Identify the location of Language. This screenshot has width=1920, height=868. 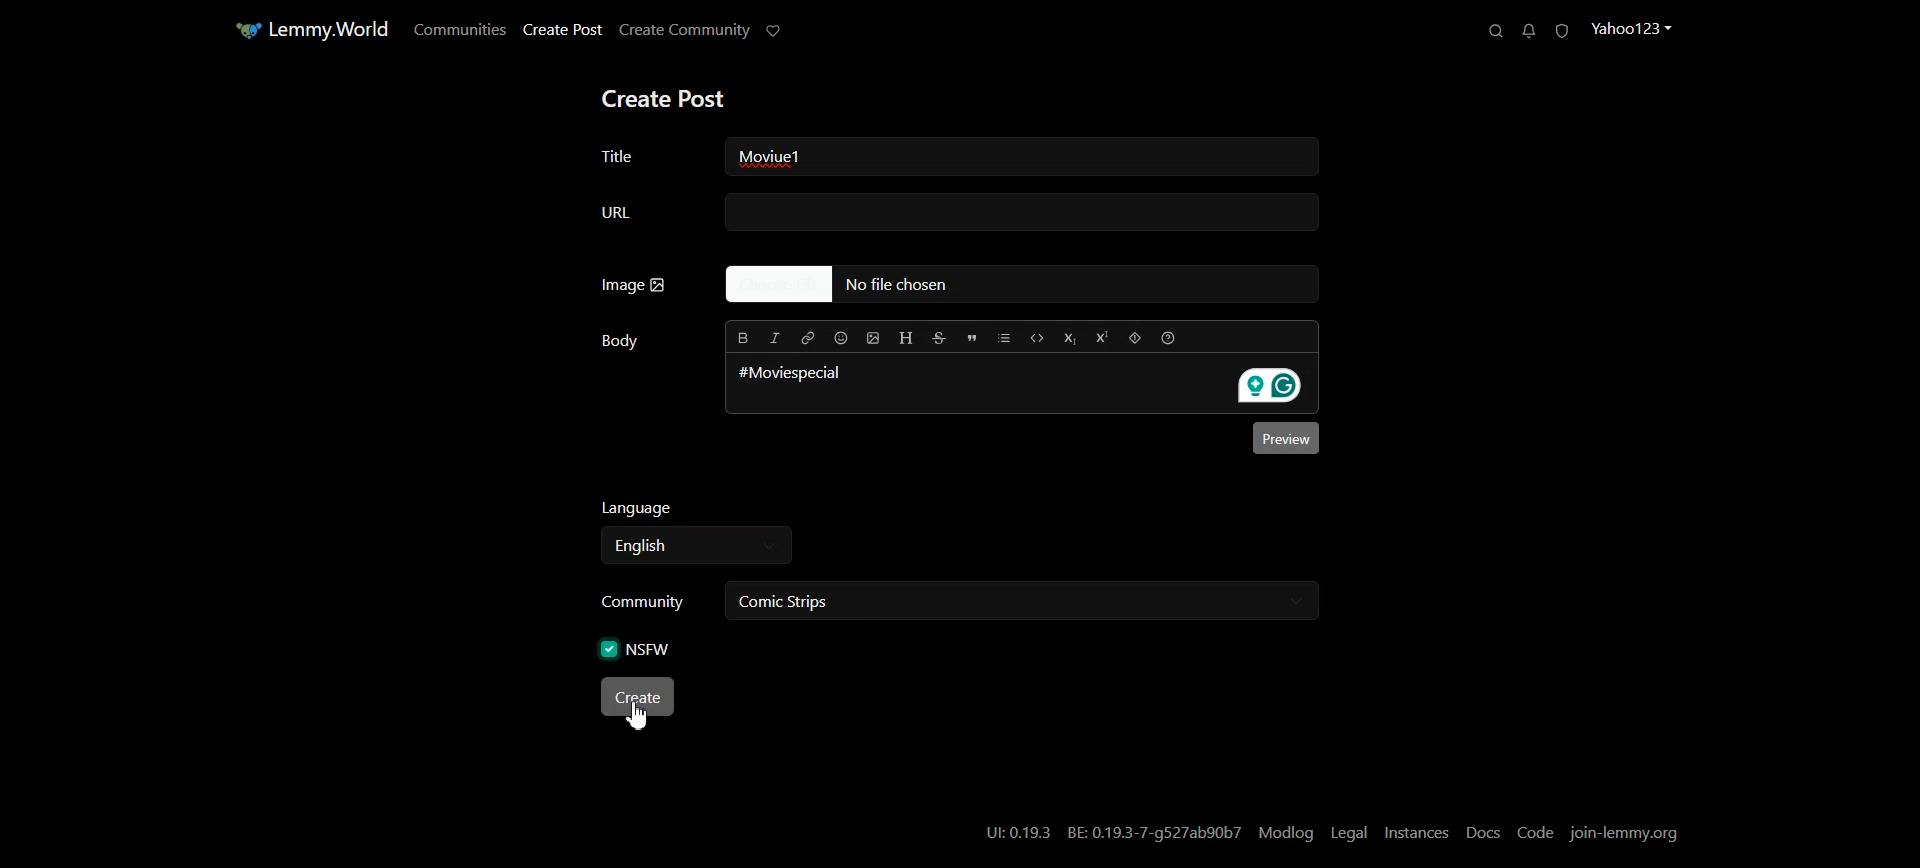
(693, 509).